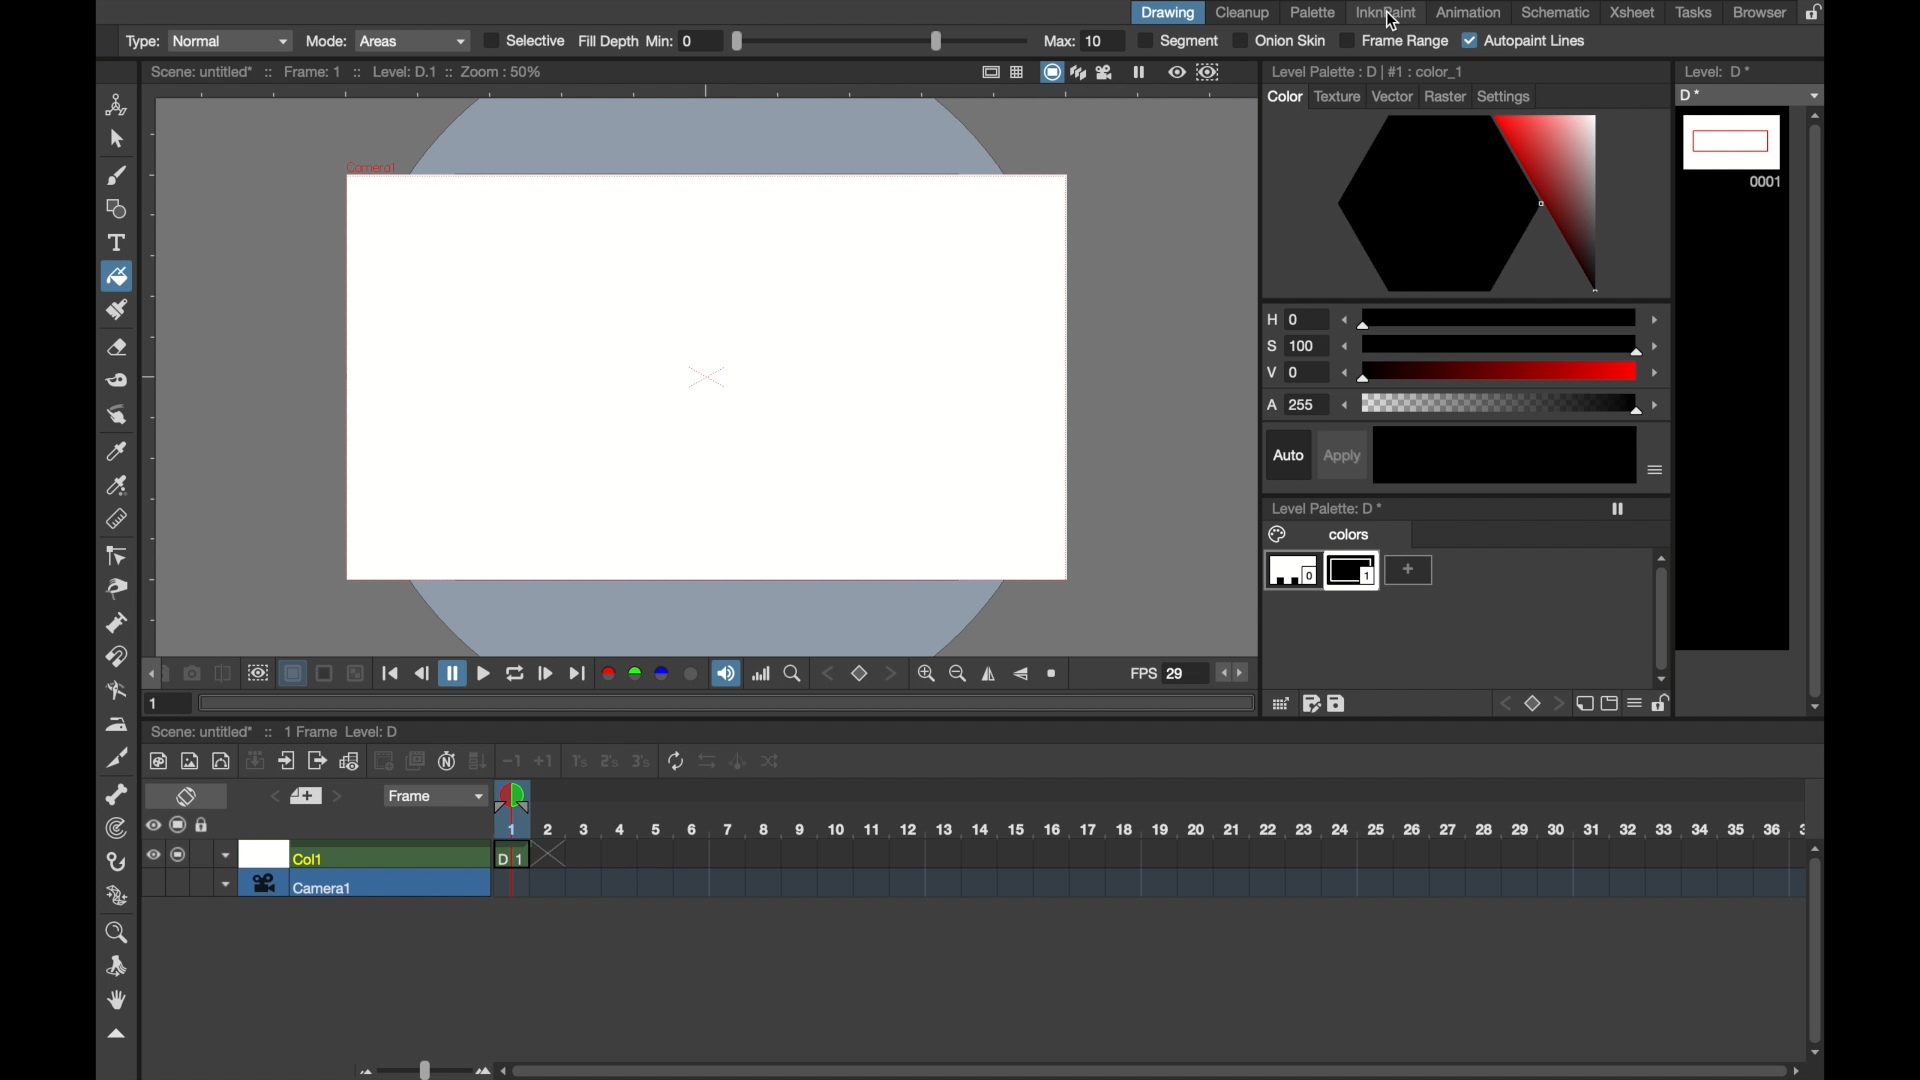 The width and height of the screenshot is (1920, 1080). Describe the element at coordinates (287, 761) in the screenshot. I see `move` at that location.